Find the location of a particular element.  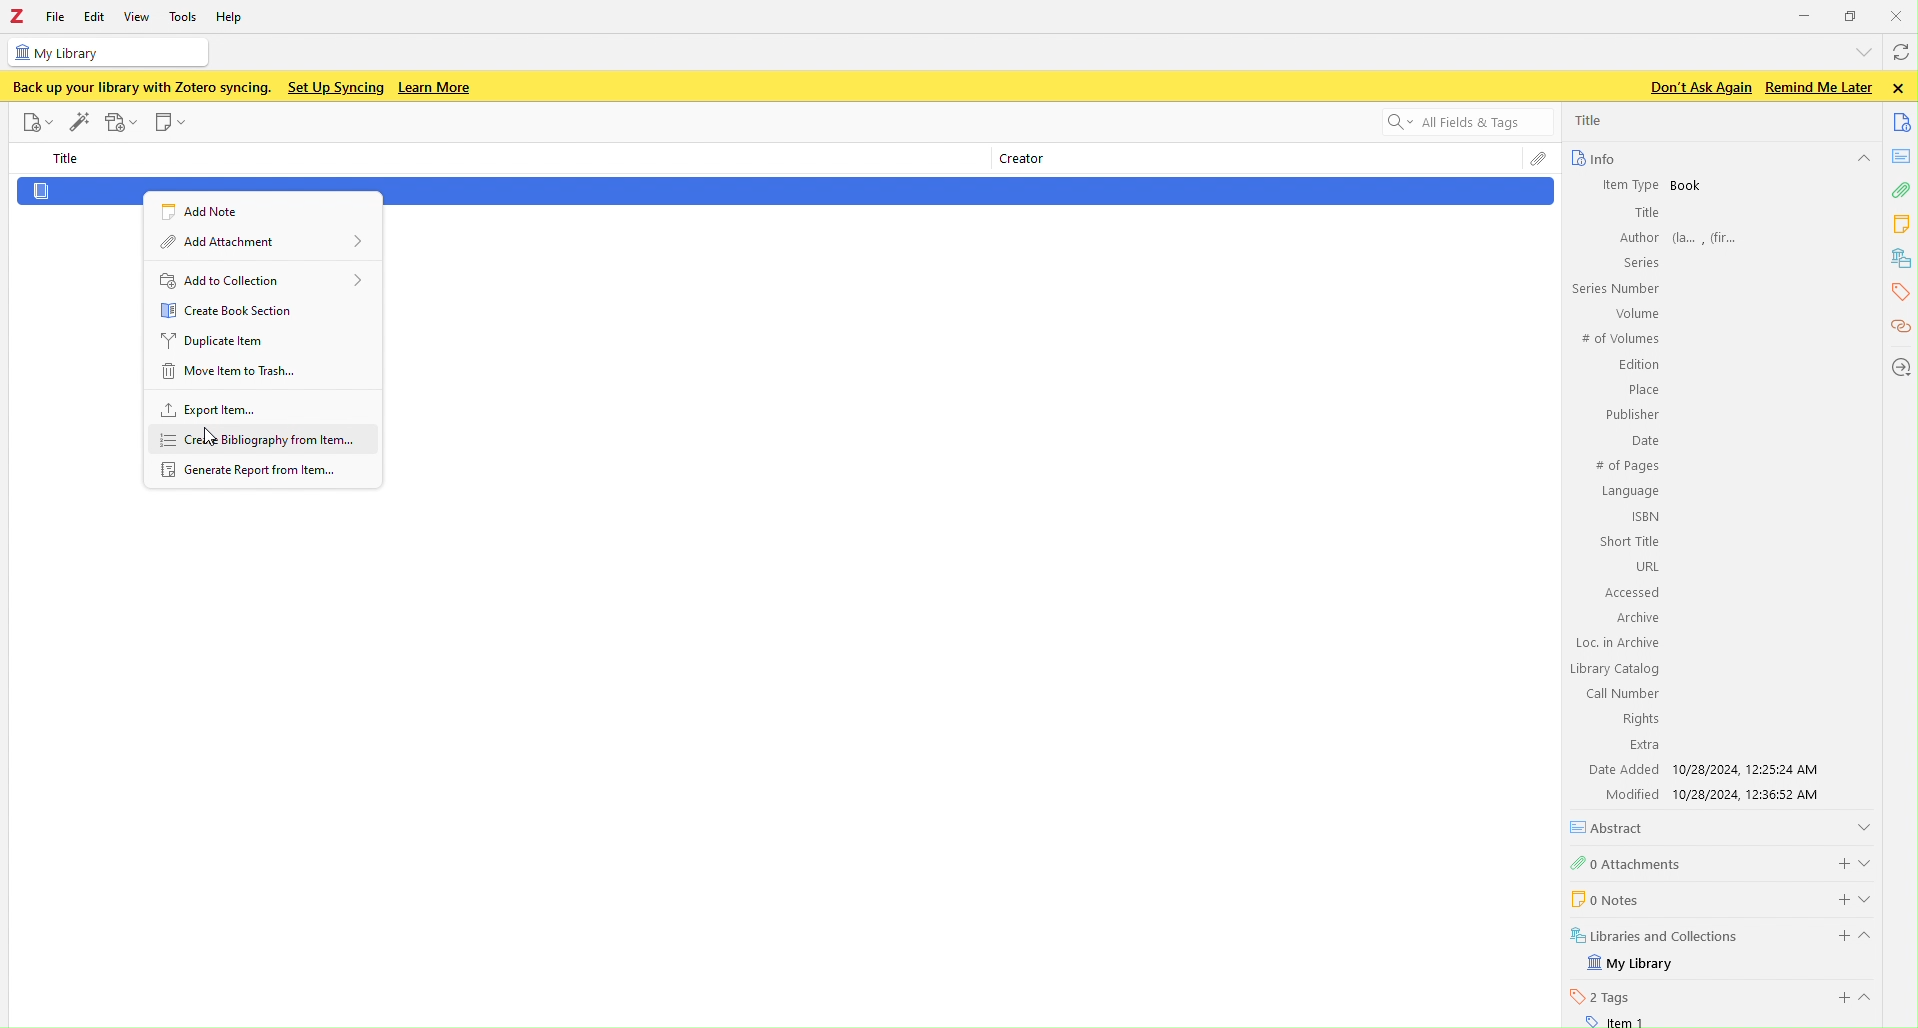

close is located at coordinates (1902, 88).